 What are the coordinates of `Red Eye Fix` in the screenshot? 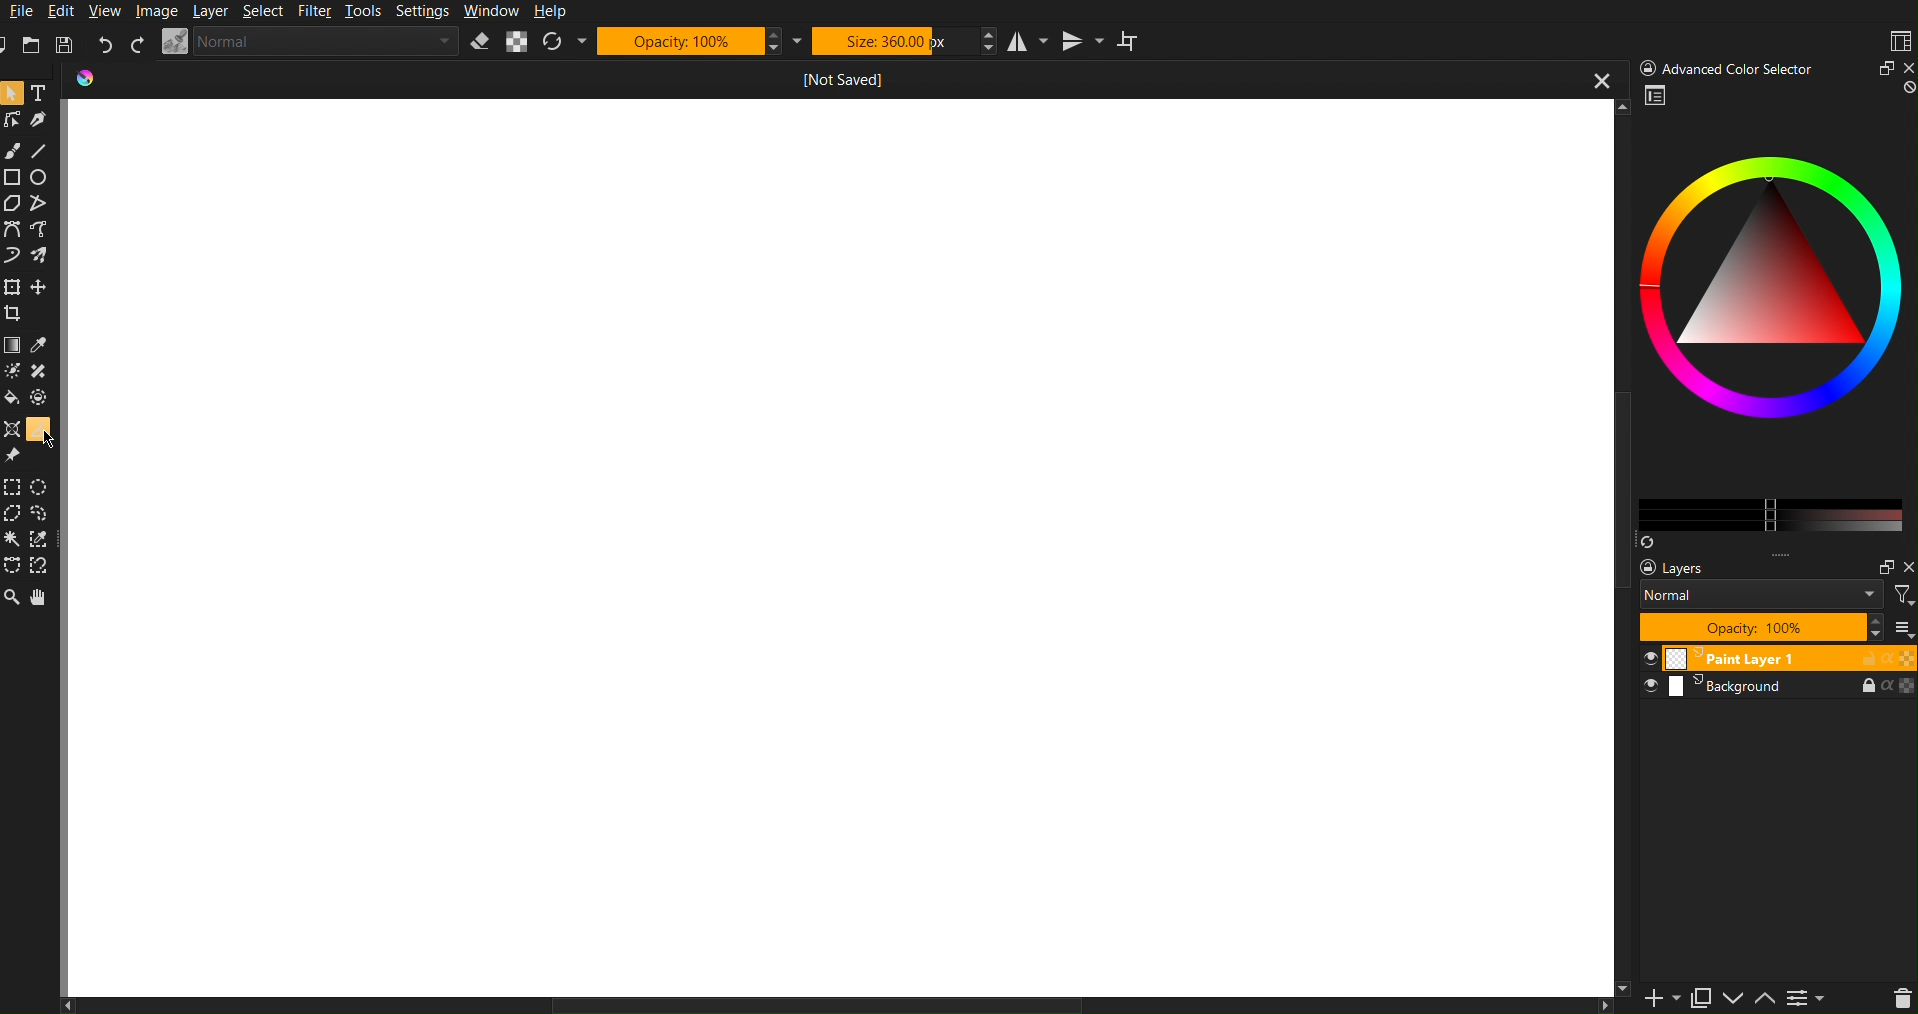 It's located at (14, 254).